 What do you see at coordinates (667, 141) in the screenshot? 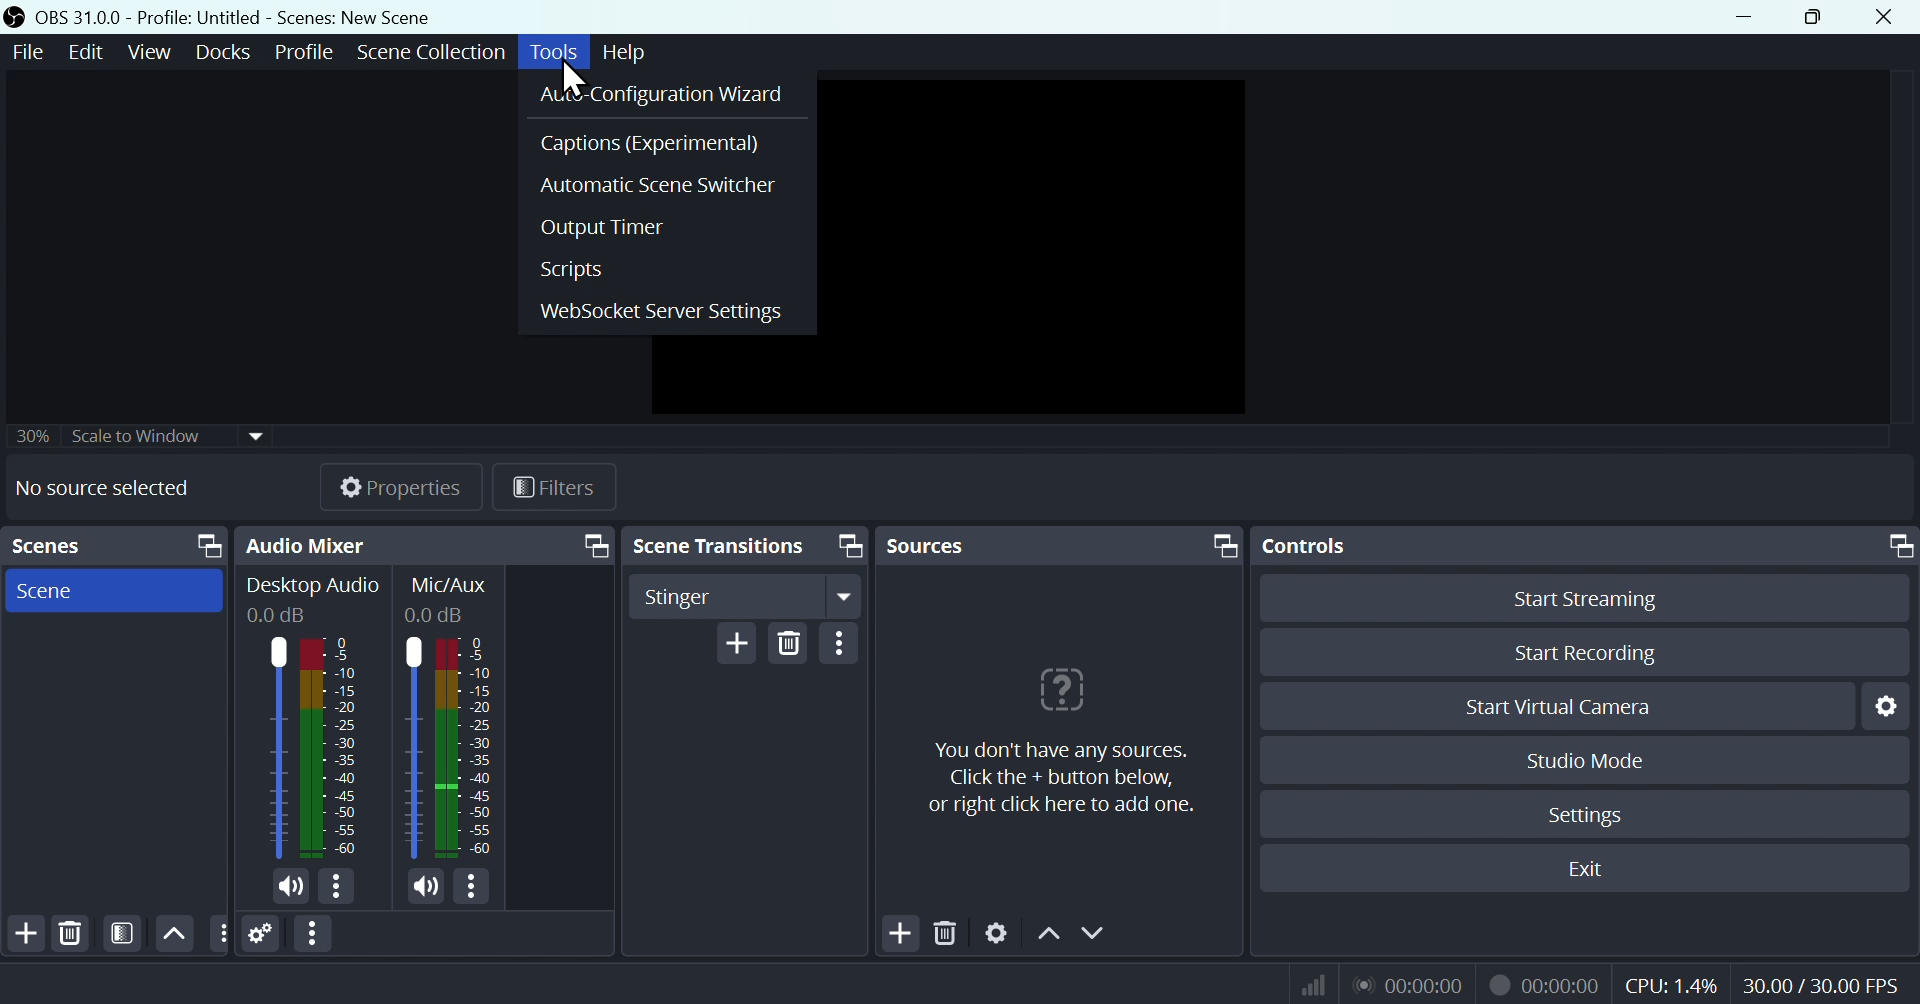
I see `captions experimental` at bounding box center [667, 141].